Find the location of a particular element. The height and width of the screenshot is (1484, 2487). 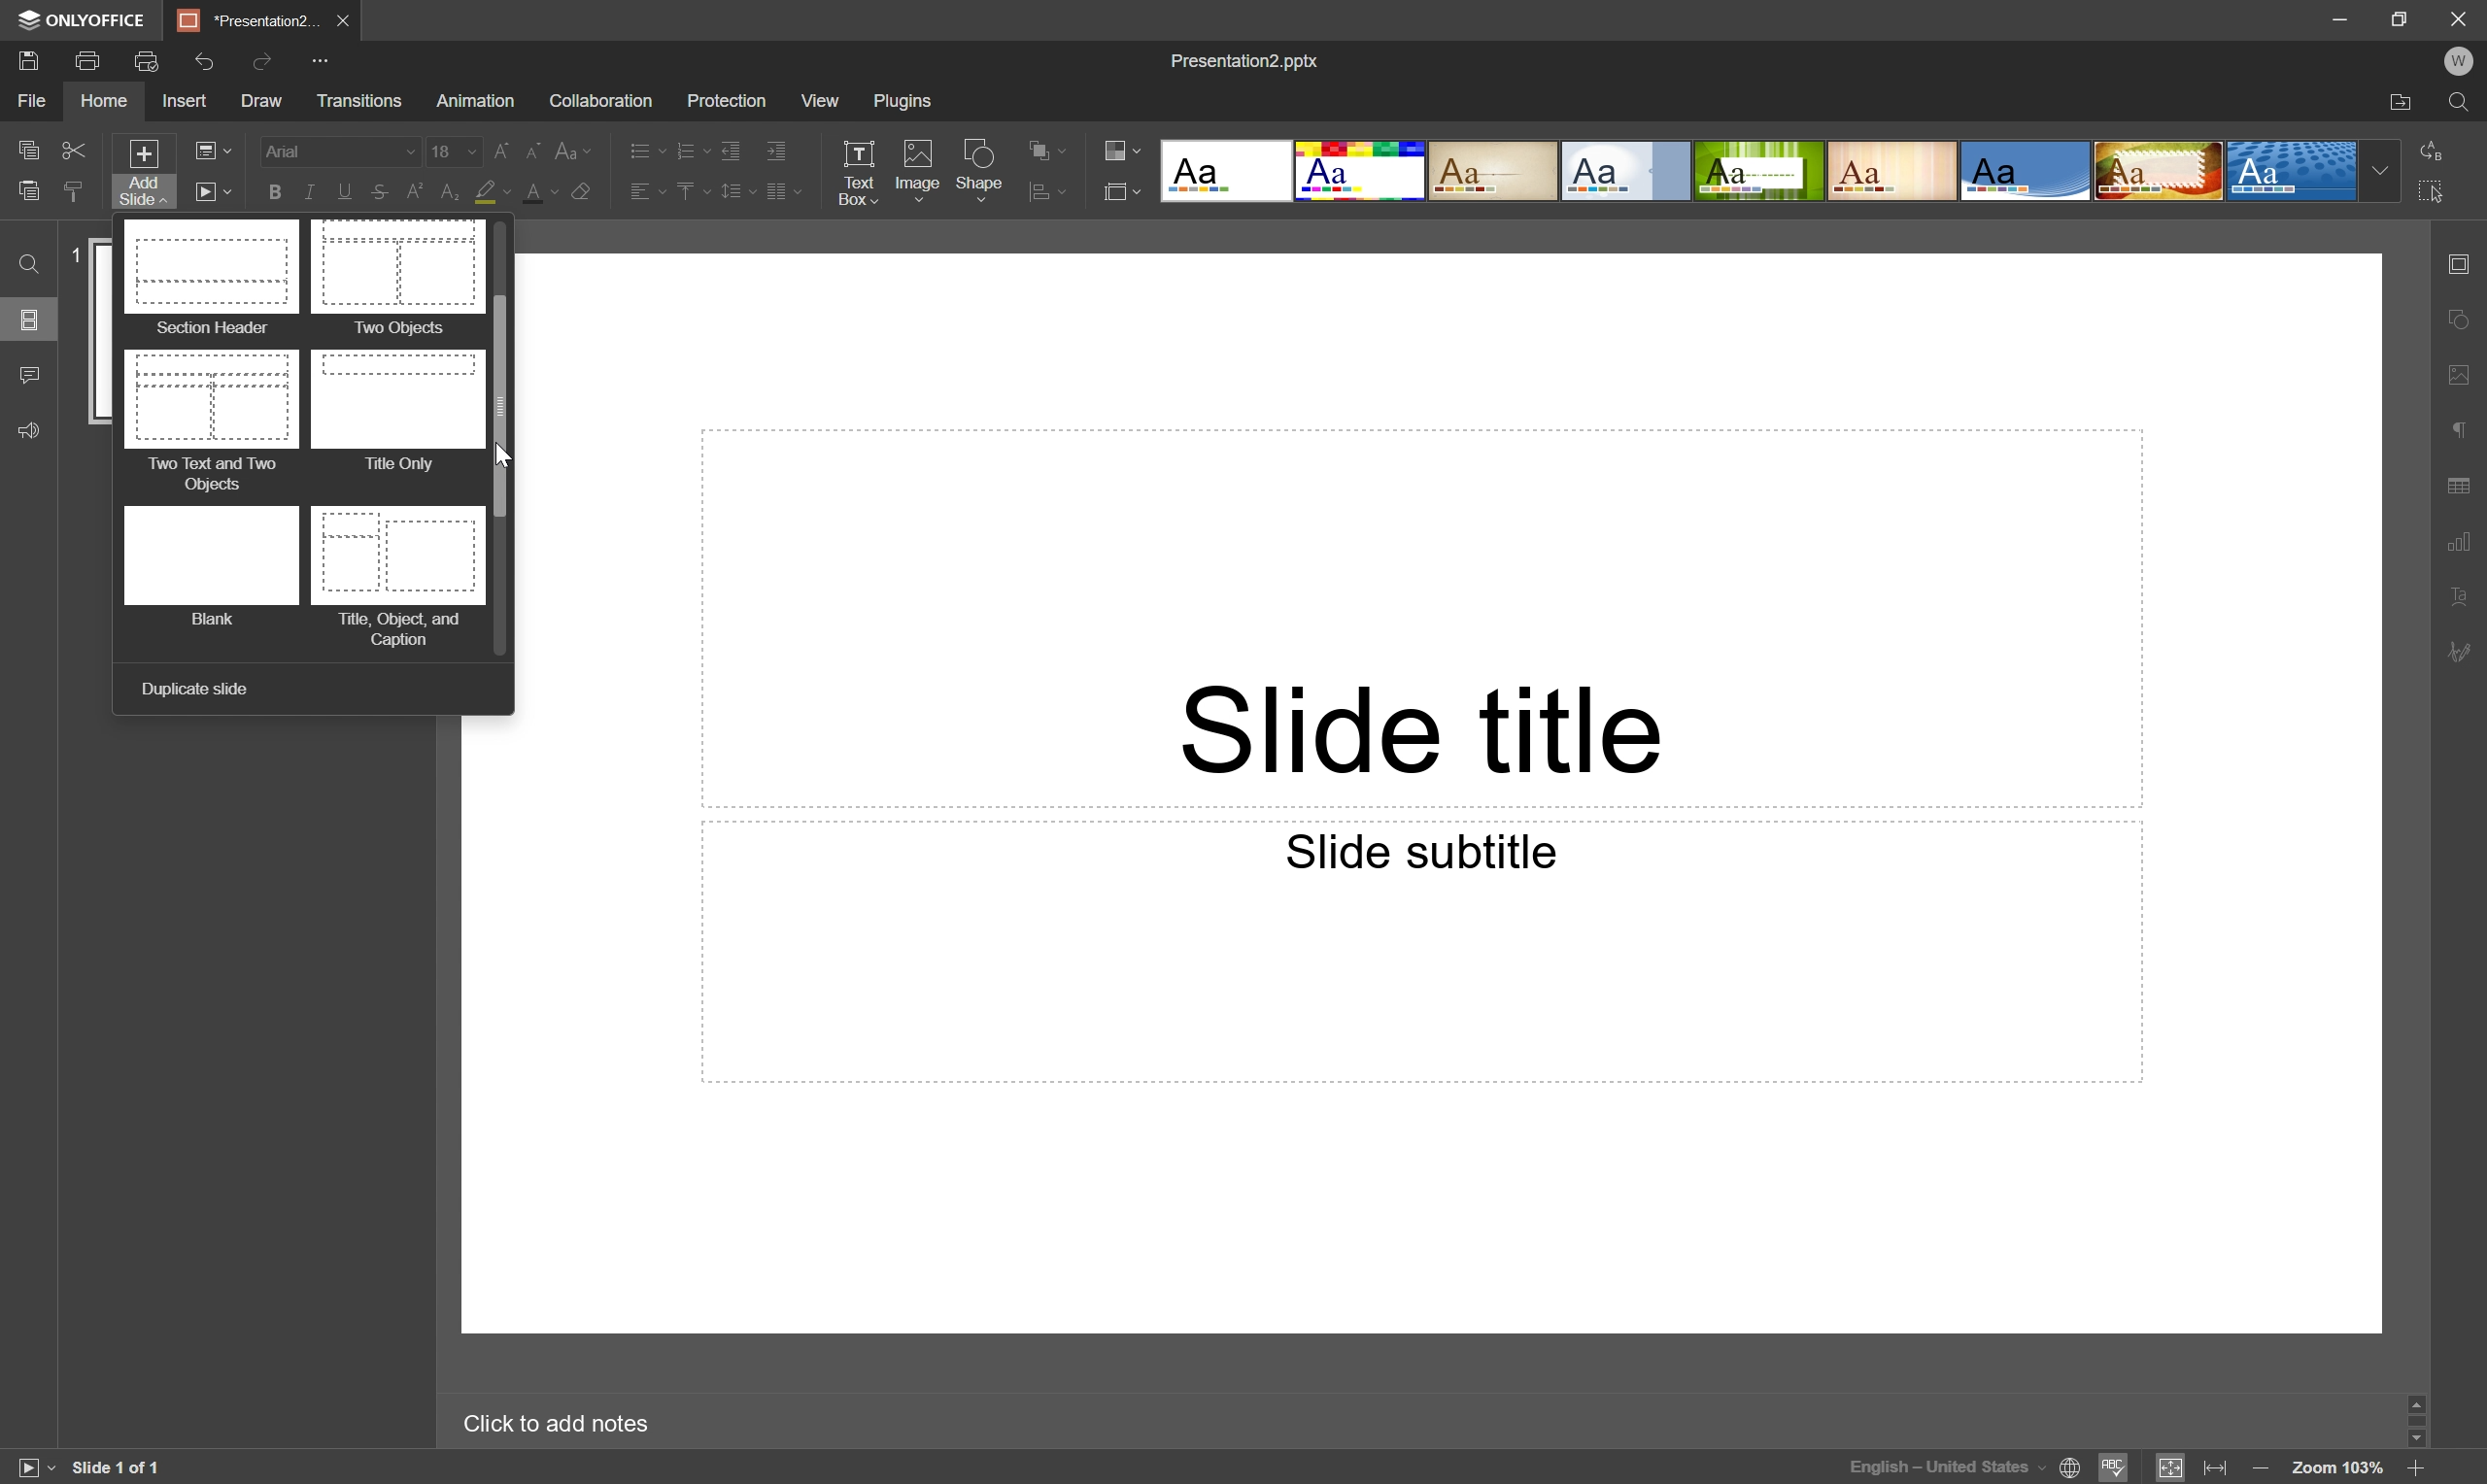

Highlight color is located at coordinates (494, 192).